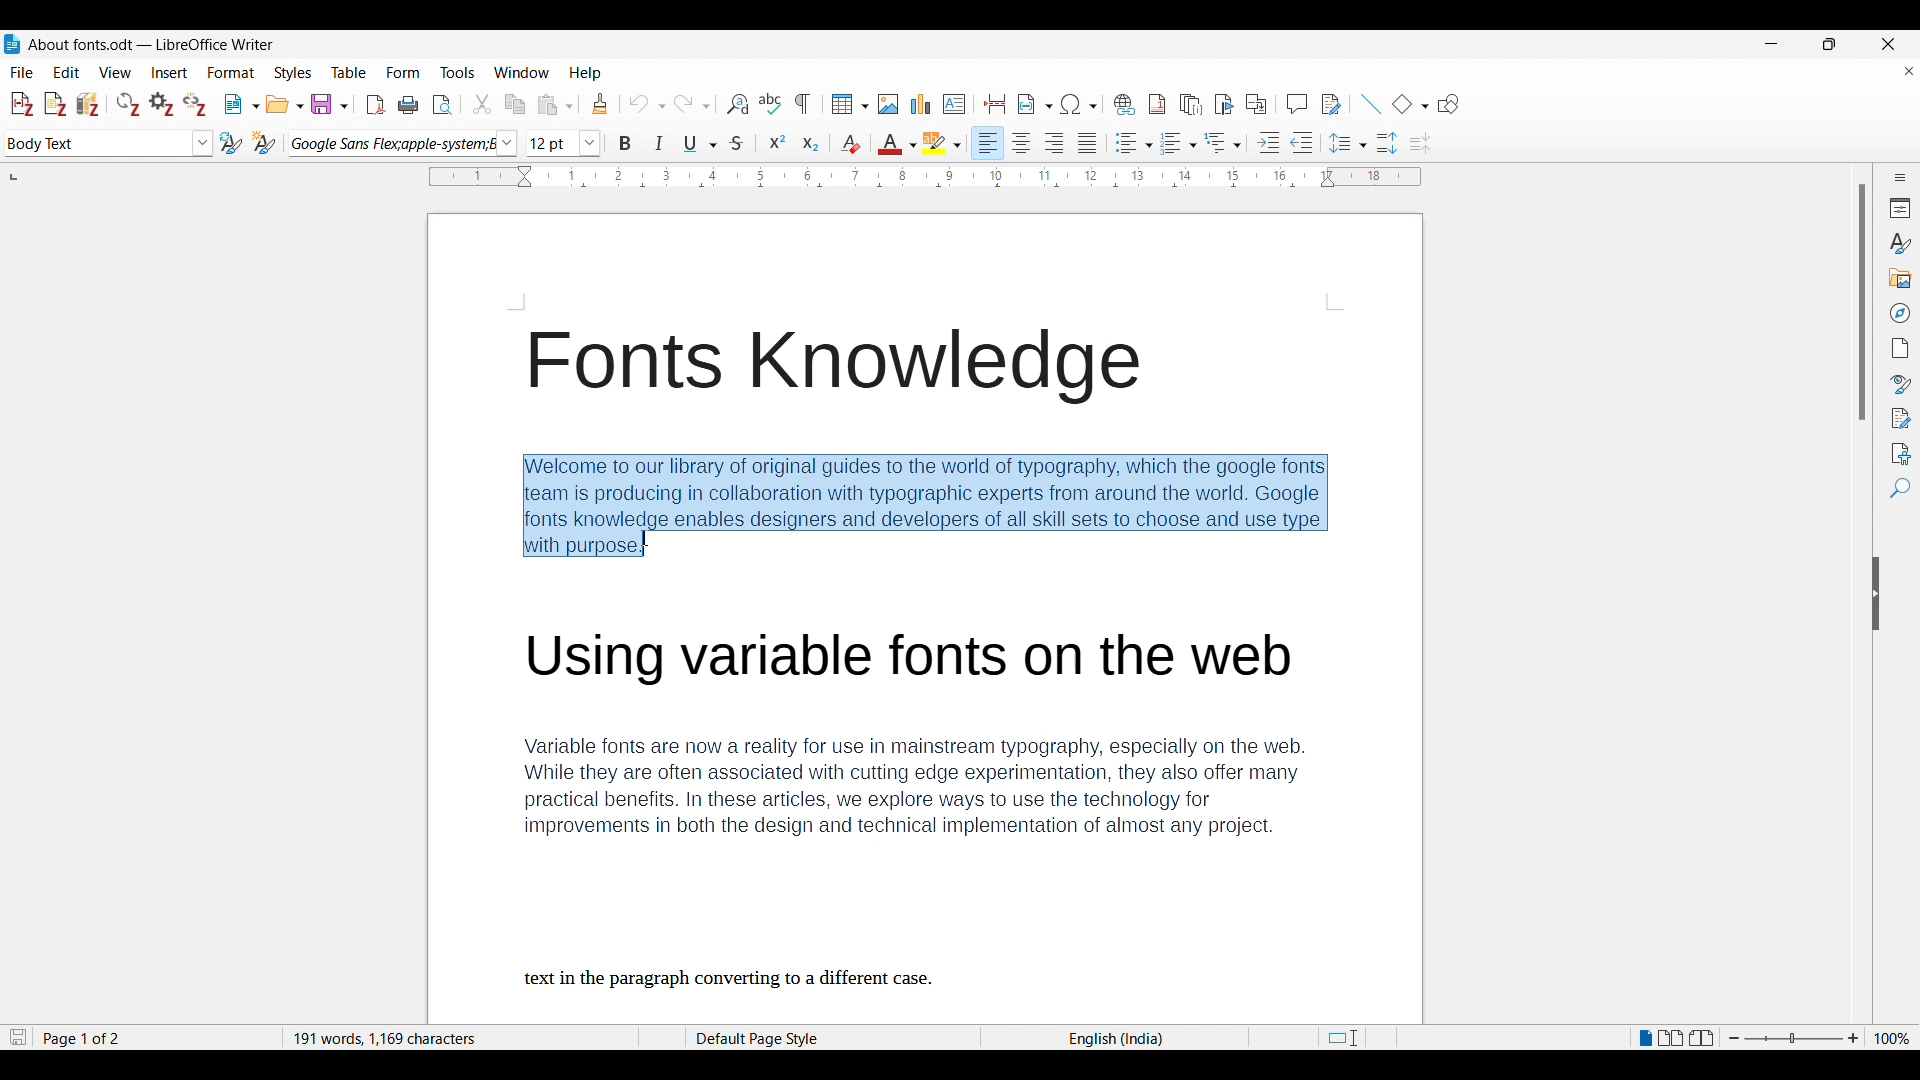  I want to click on Cursor position unchanged, so click(649, 550).